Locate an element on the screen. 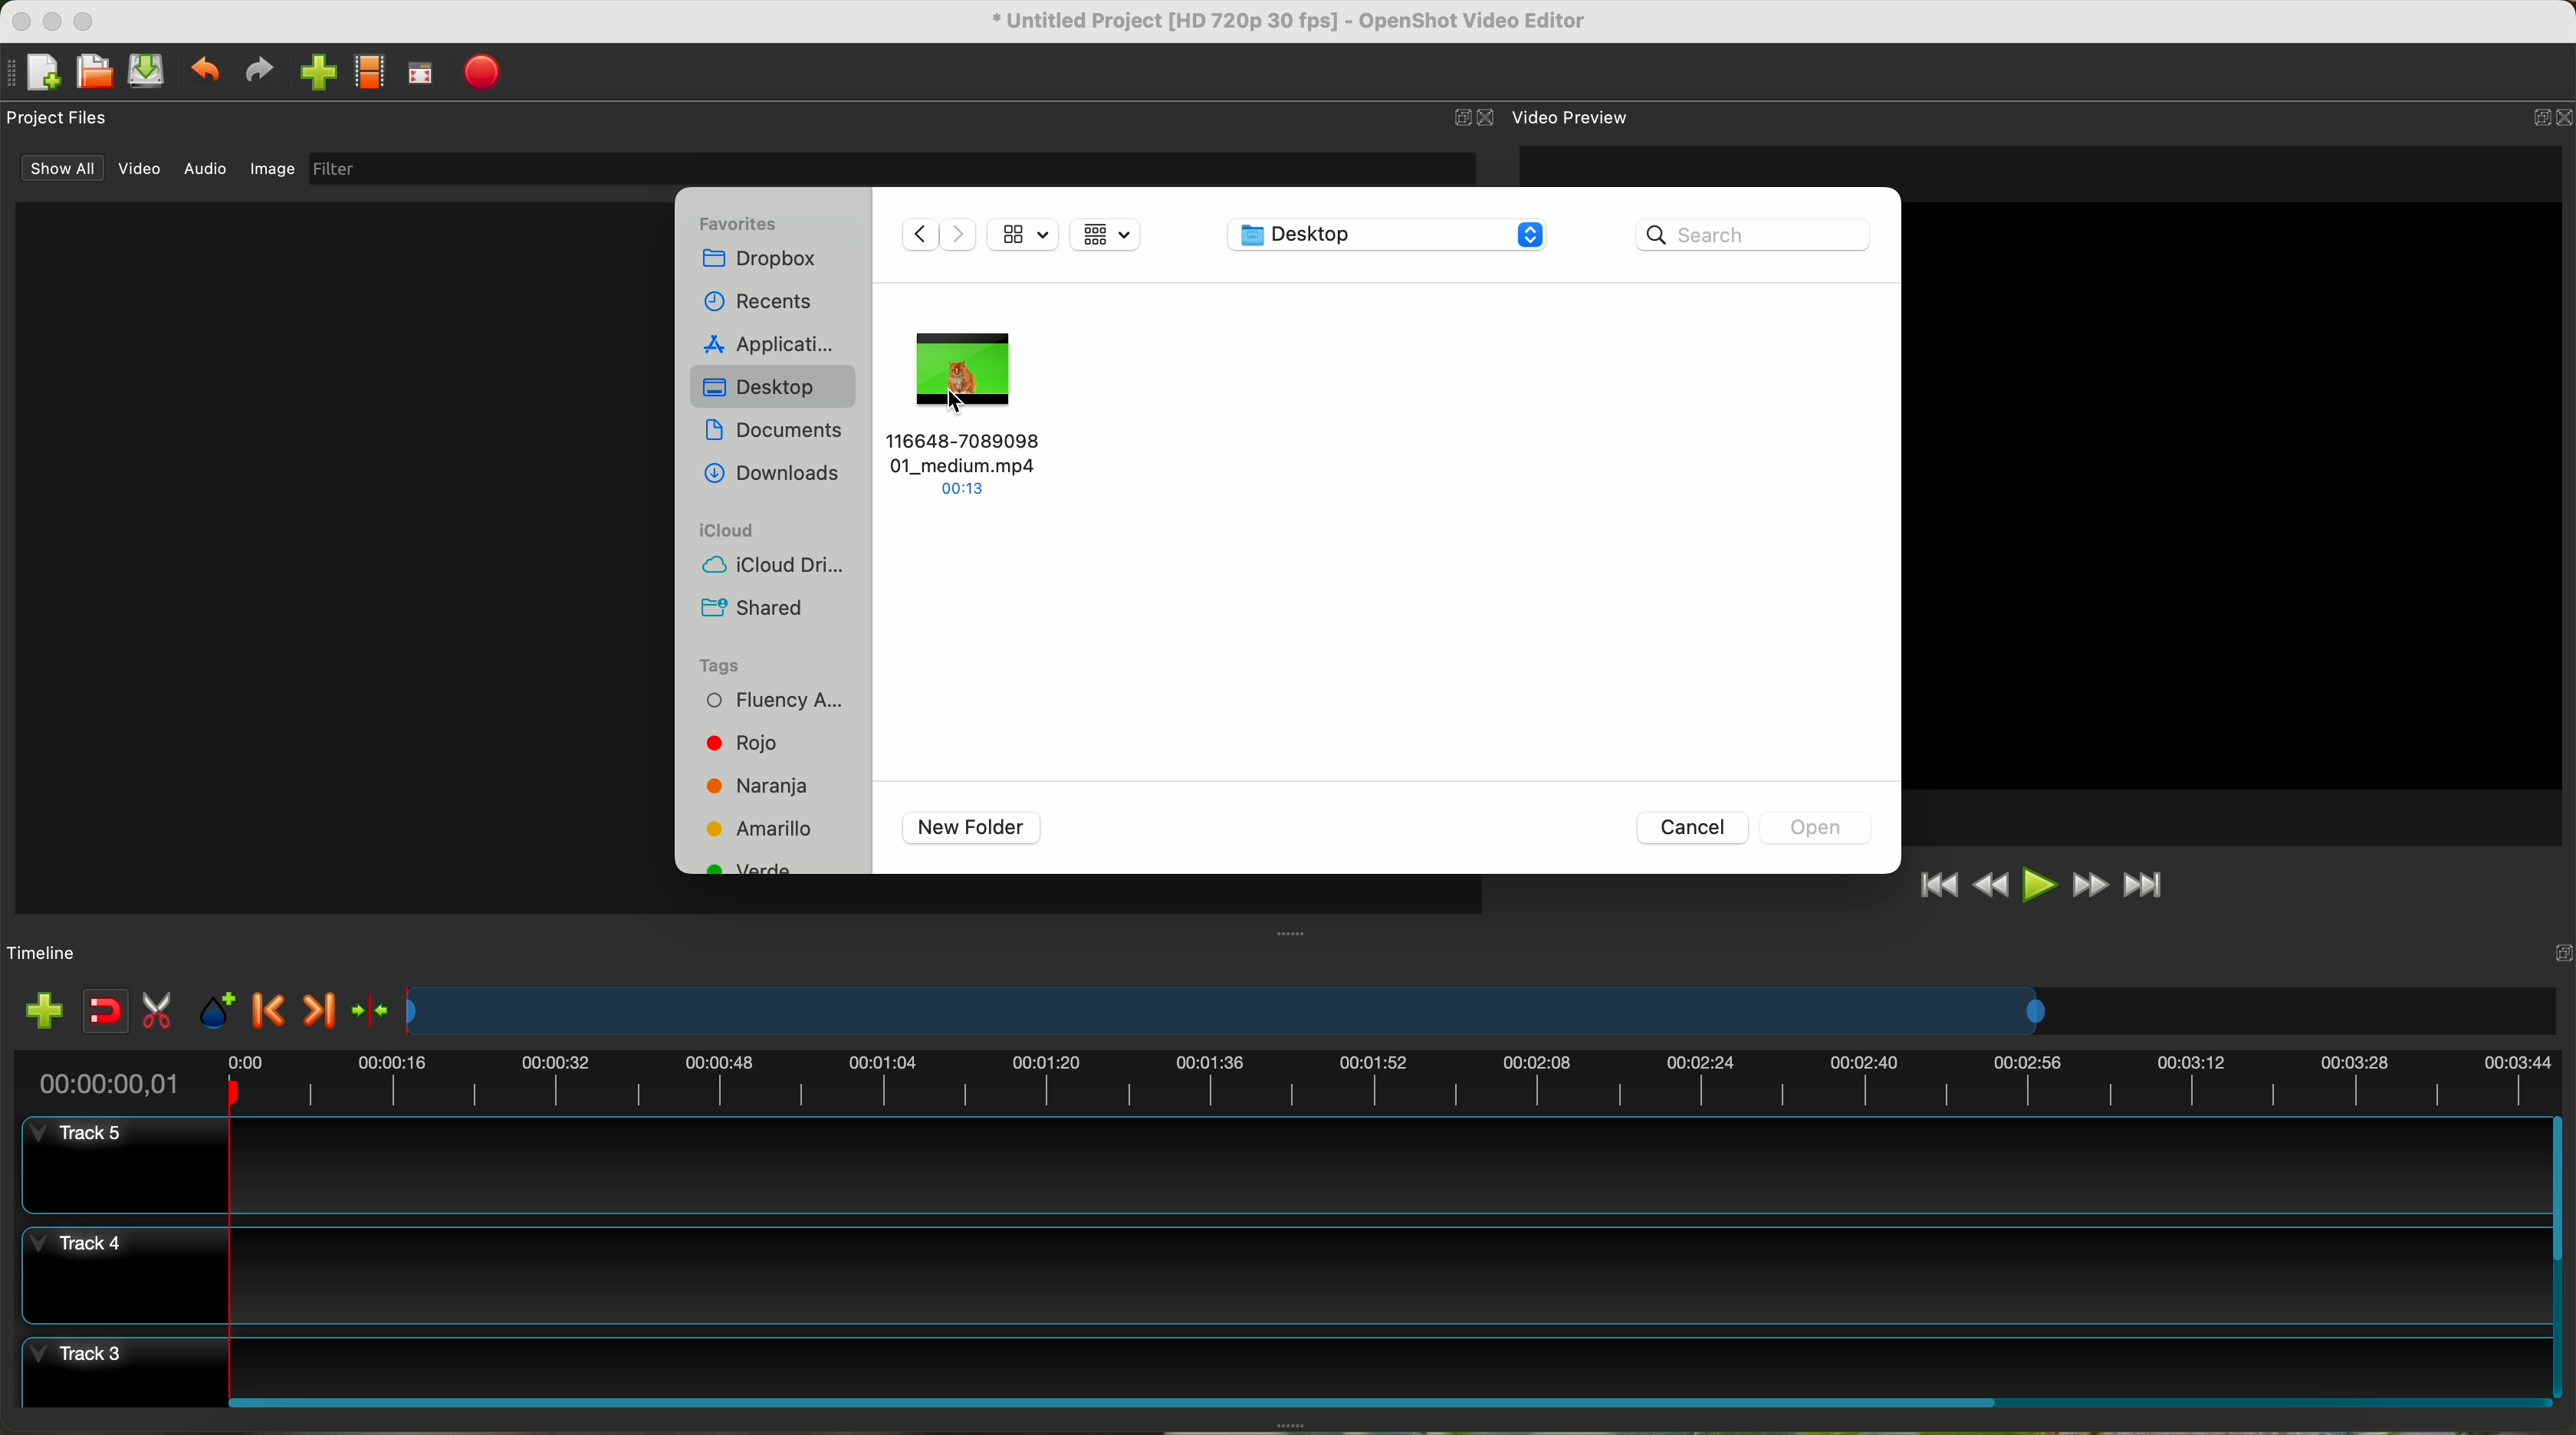 This screenshot has height=1435, width=2576. cursor is located at coordinates (961, 408).